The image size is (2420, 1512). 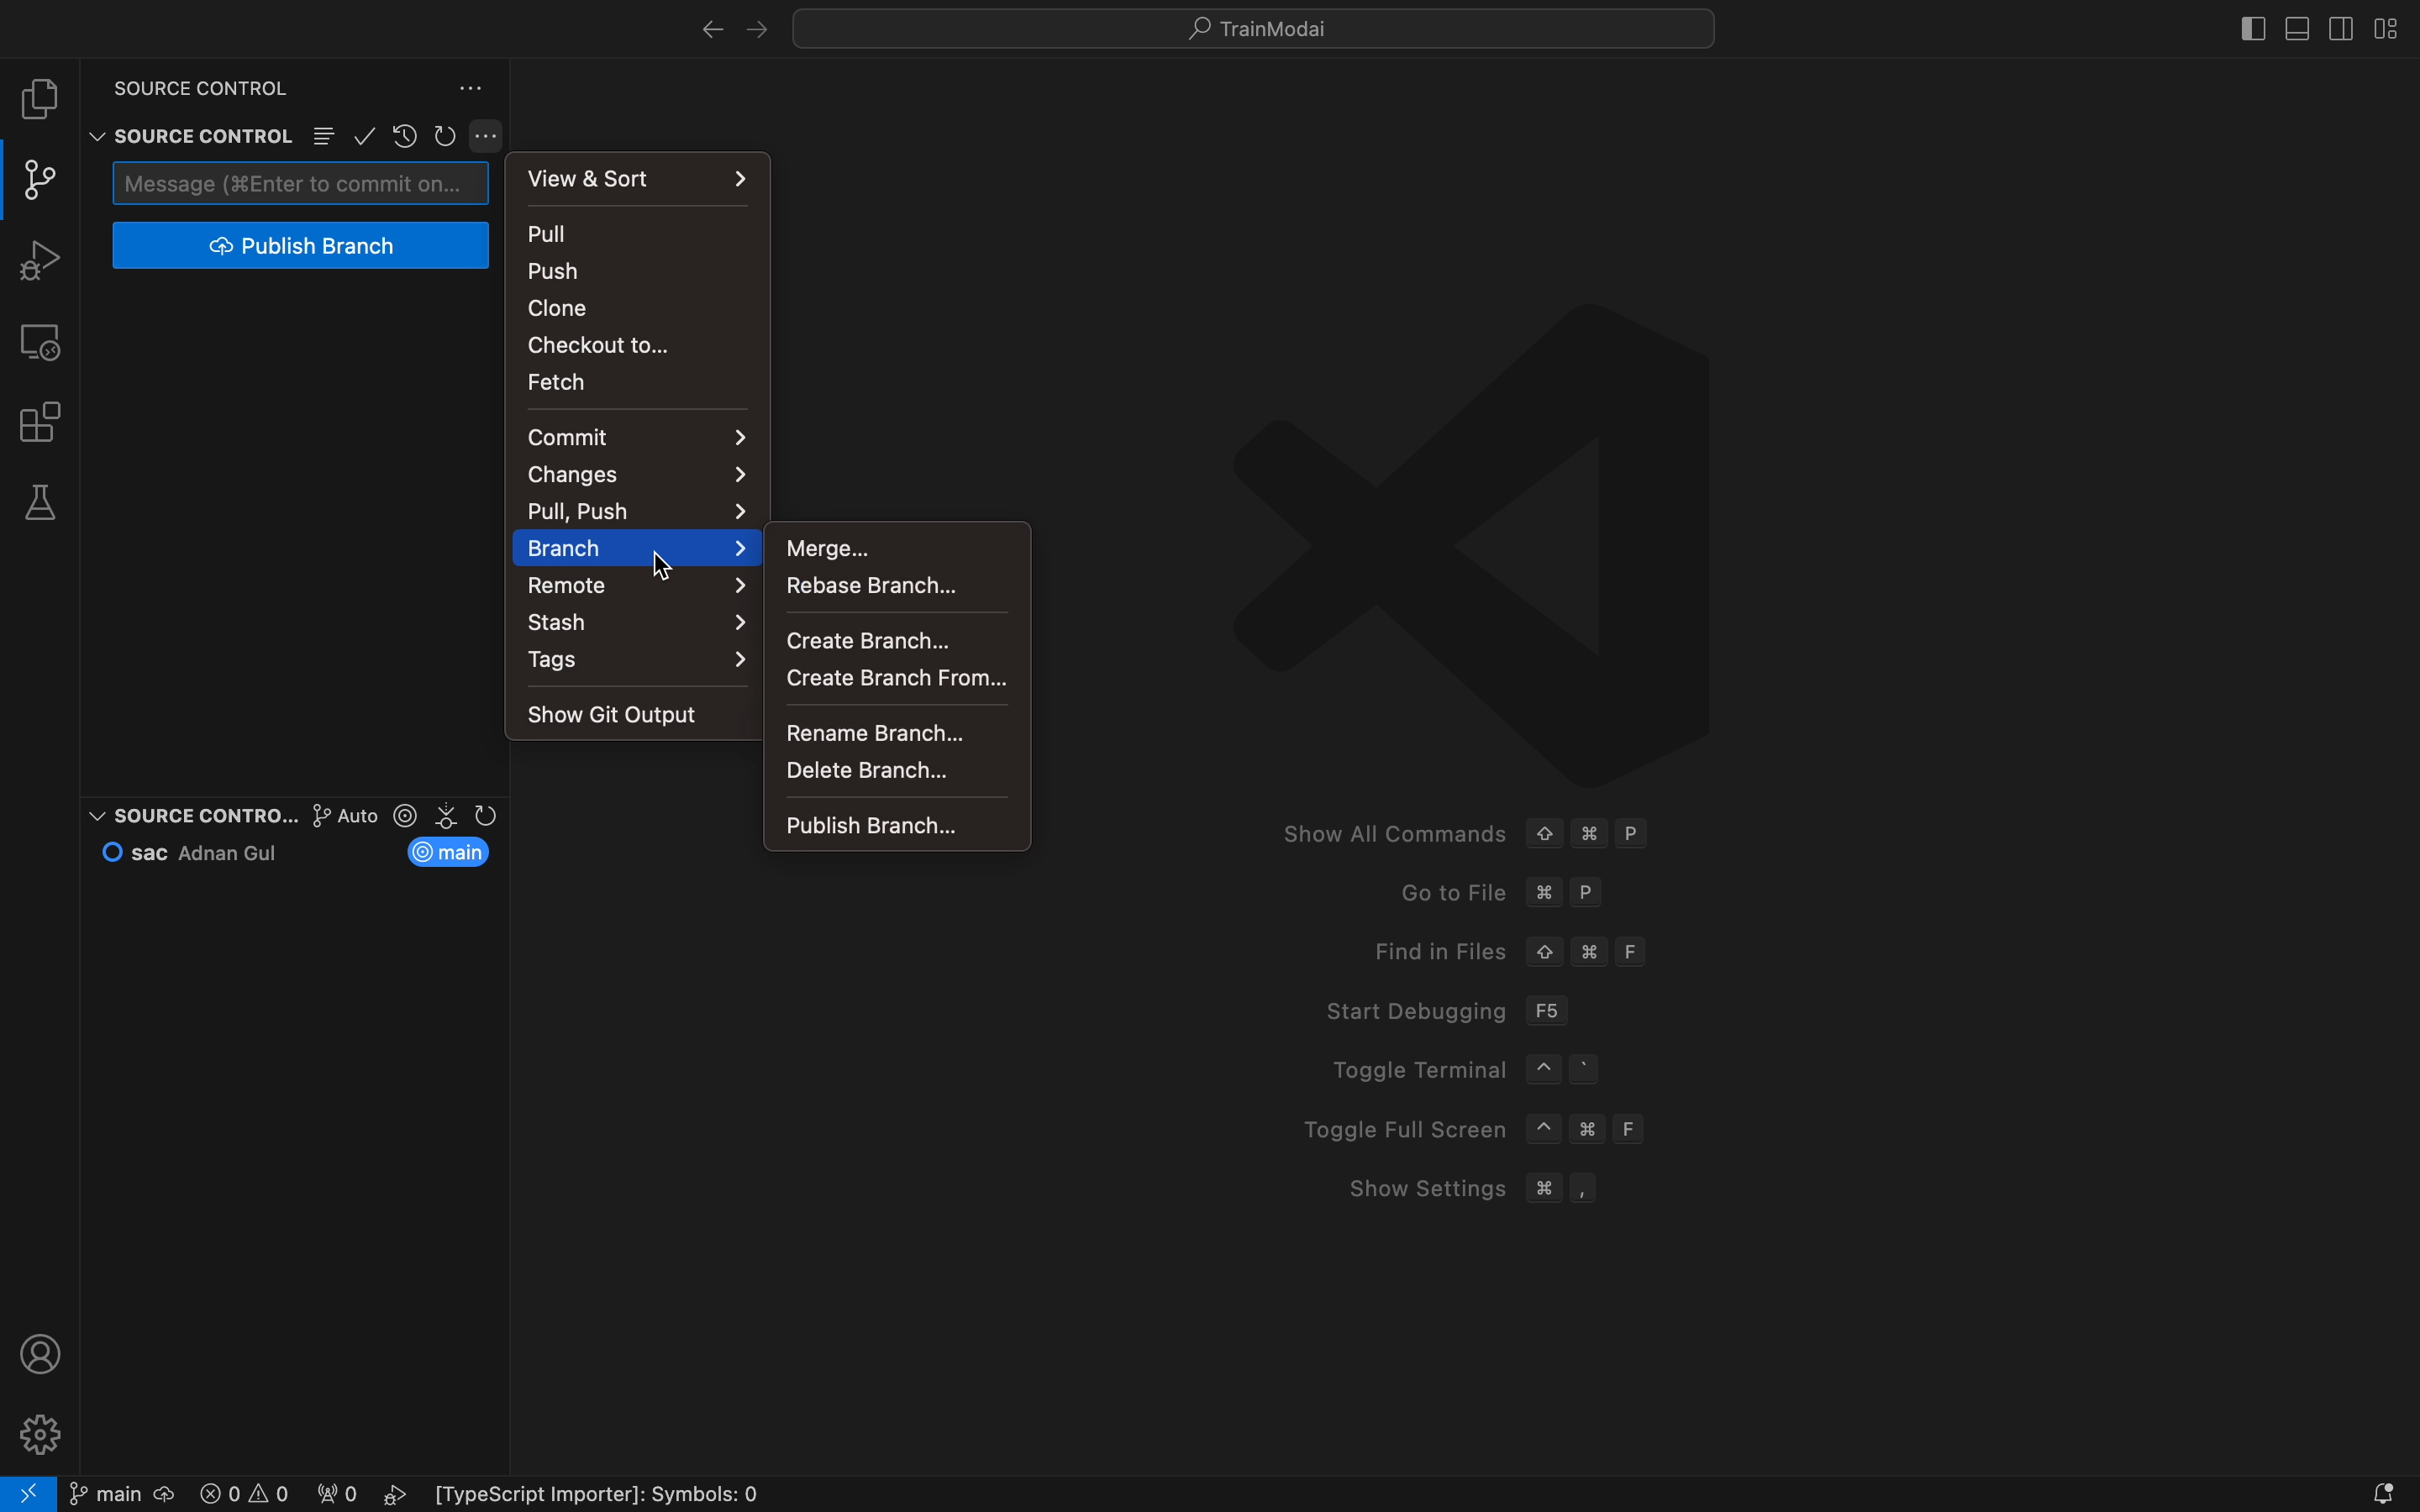 I want to click on tags, so click(x=643, y=665).